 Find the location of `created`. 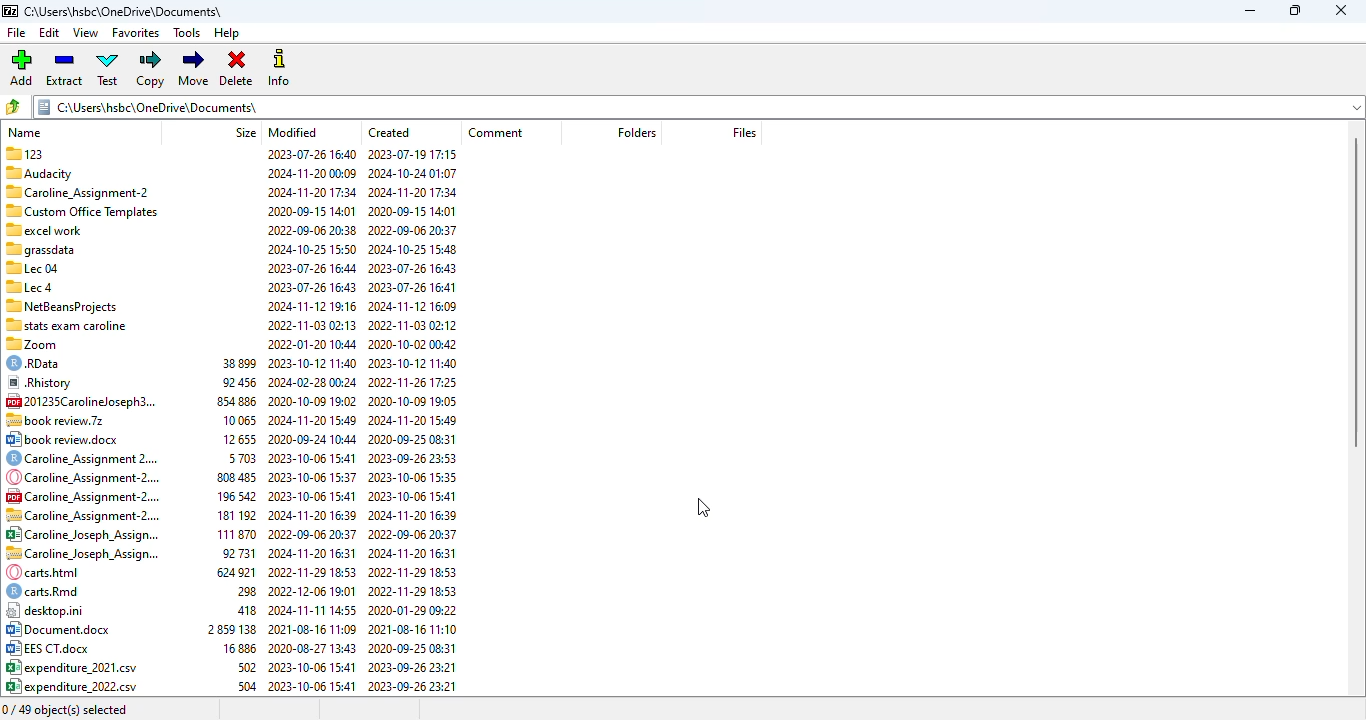

created is located at coordinates (390, 132).